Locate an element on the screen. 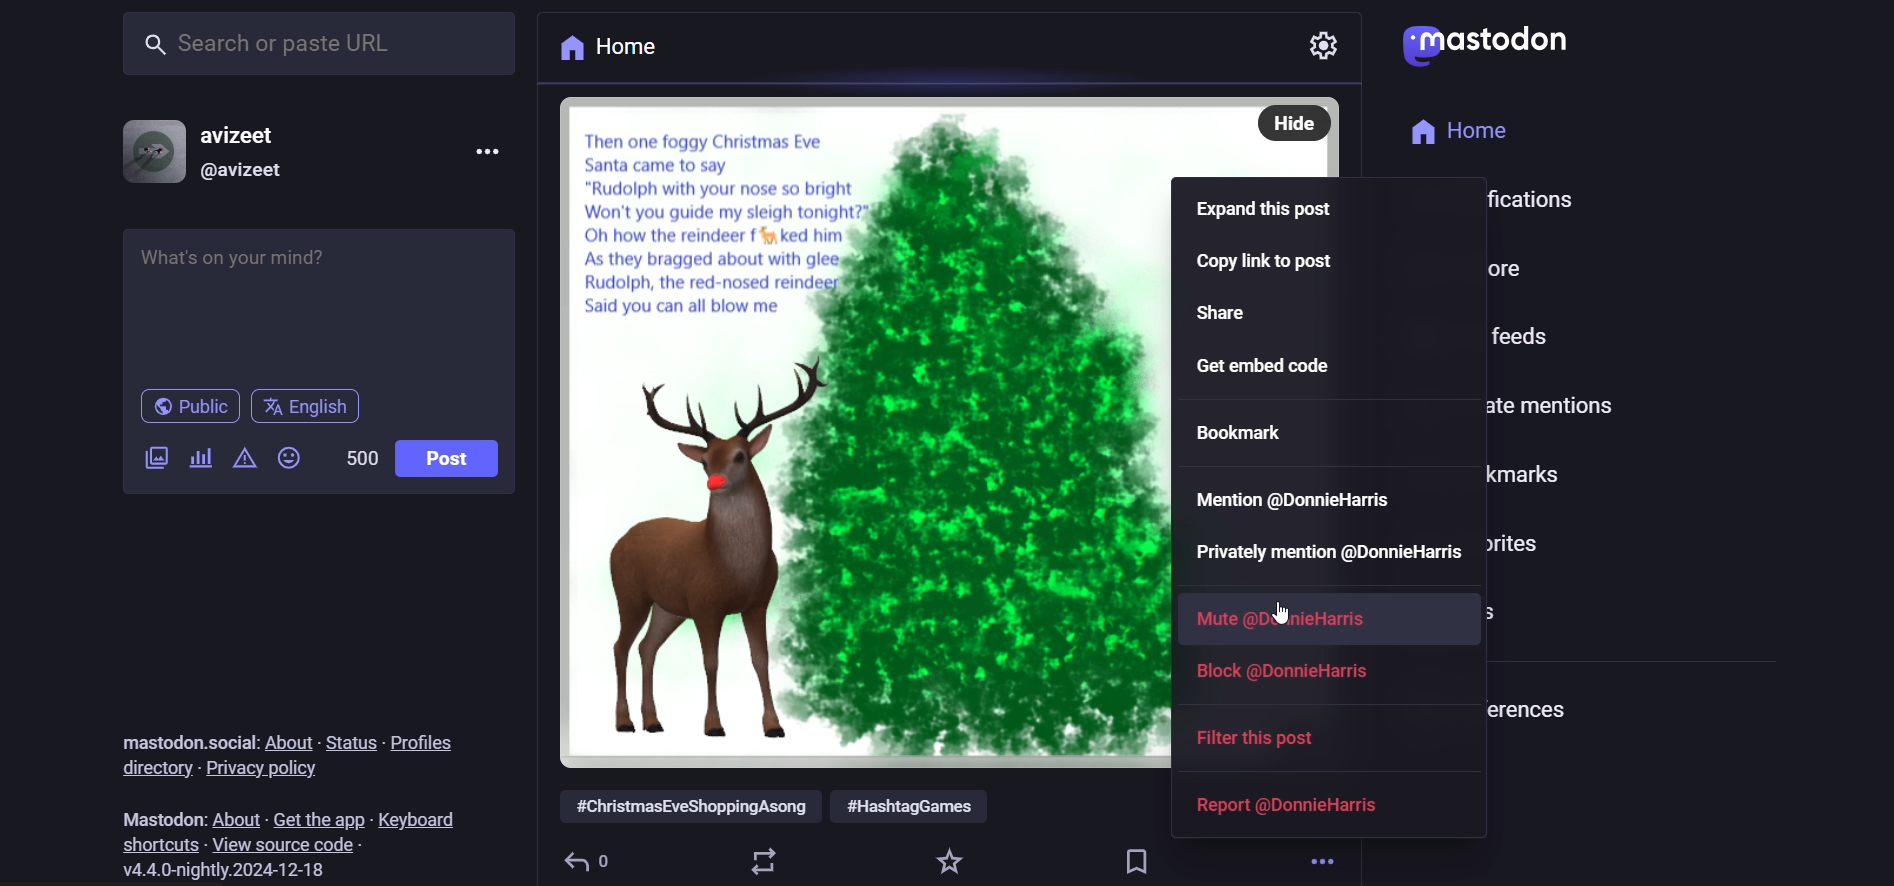  report is located at coordinates (1300, 805).